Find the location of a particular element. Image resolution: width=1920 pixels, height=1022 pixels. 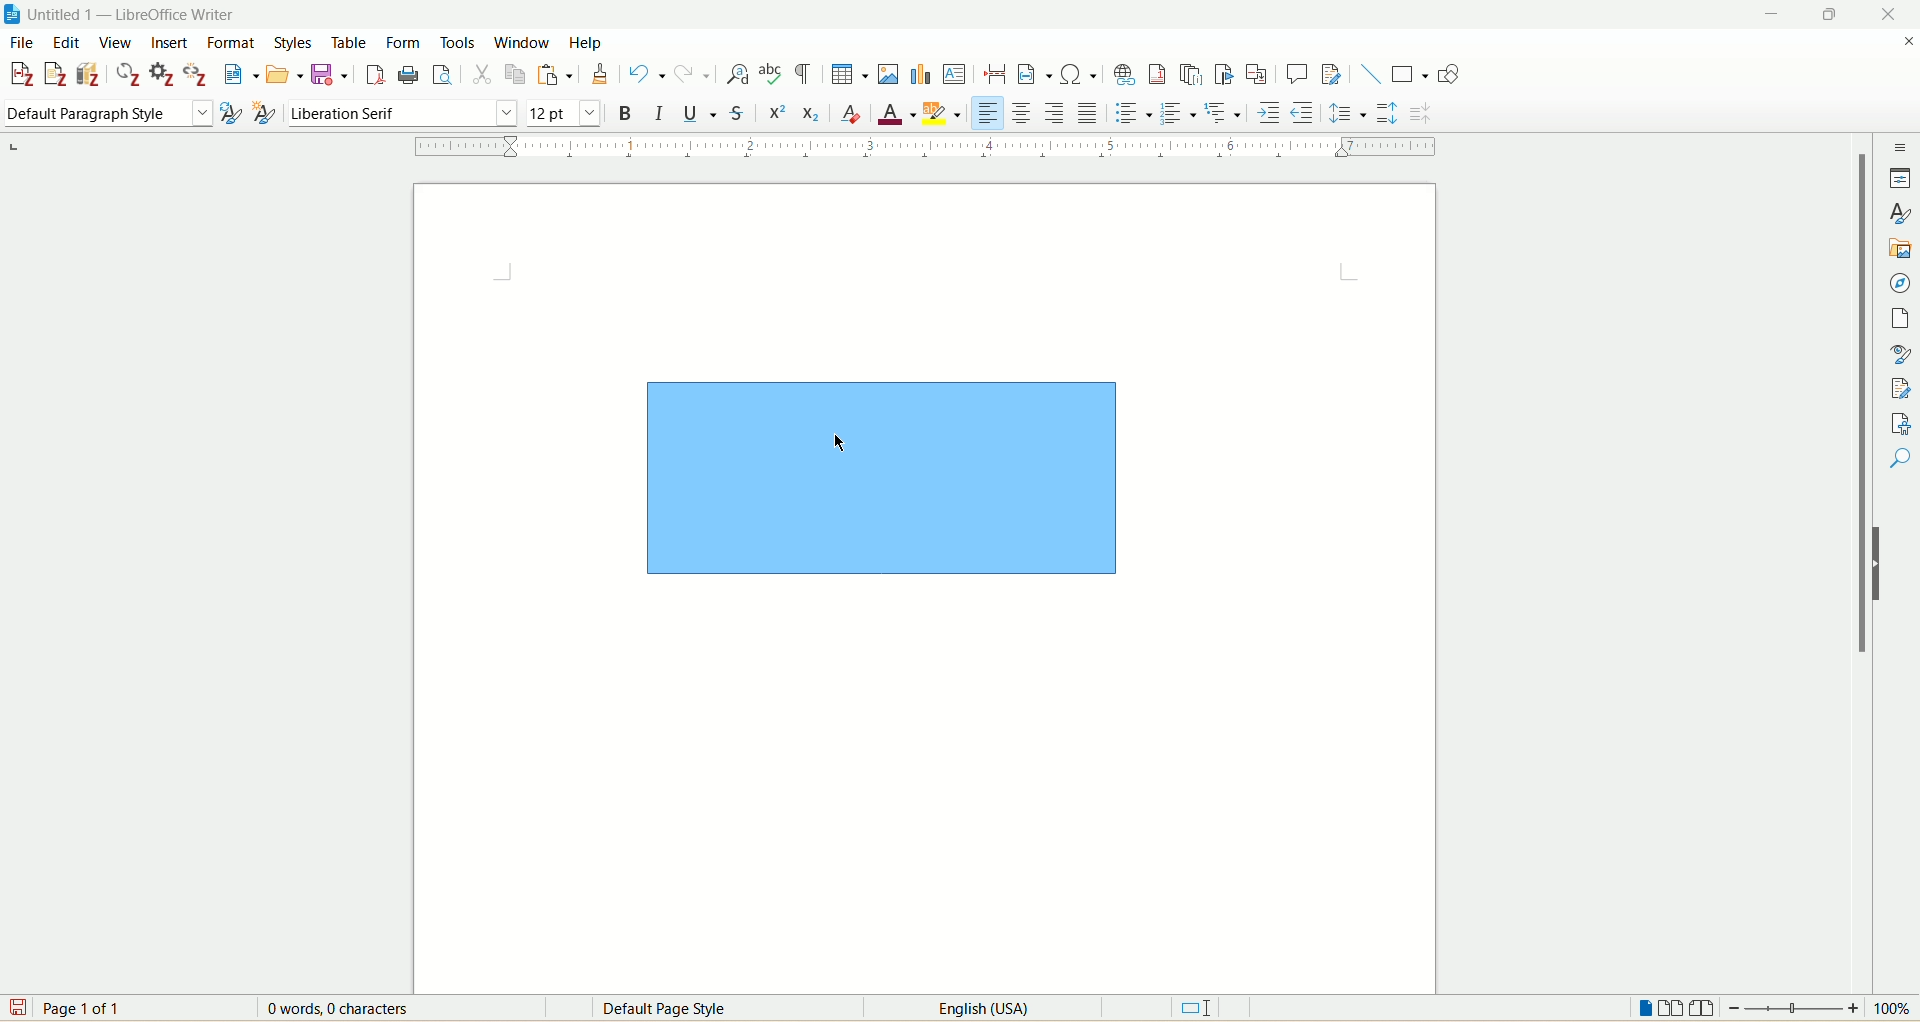

title is located at coordinates (134, 15).